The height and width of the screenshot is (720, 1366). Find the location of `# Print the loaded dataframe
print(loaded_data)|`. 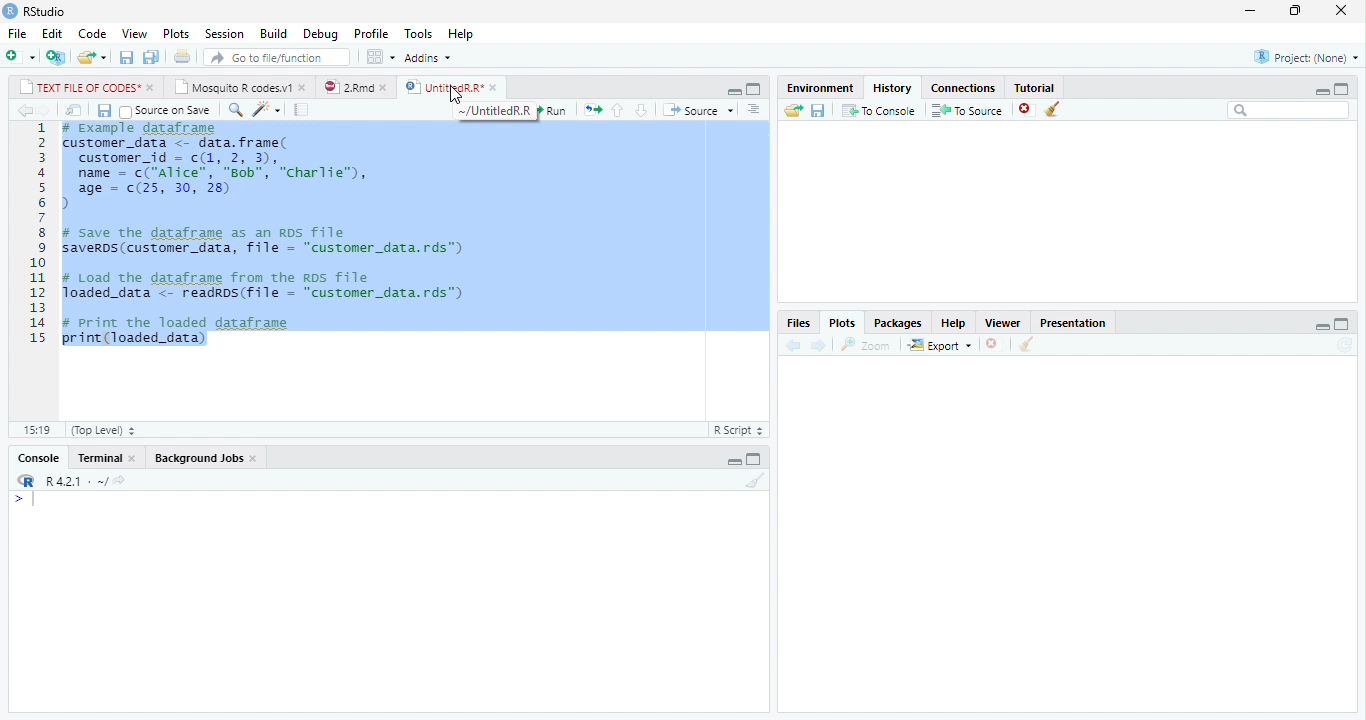

# Print the loaded dataframe
print(loaded_data)| is located at coordinates (189, 334).